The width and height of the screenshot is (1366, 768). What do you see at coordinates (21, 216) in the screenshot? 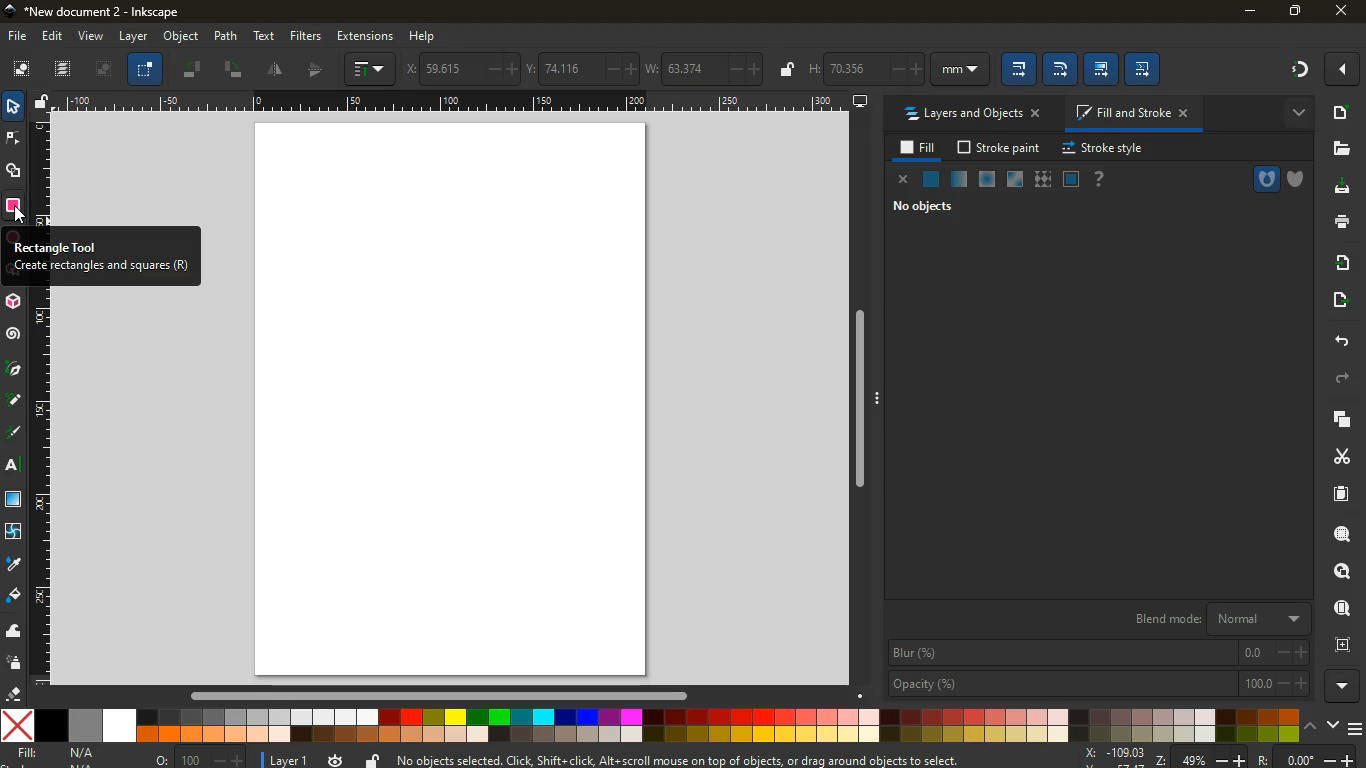
I see `` at bounding box center [21, 216].